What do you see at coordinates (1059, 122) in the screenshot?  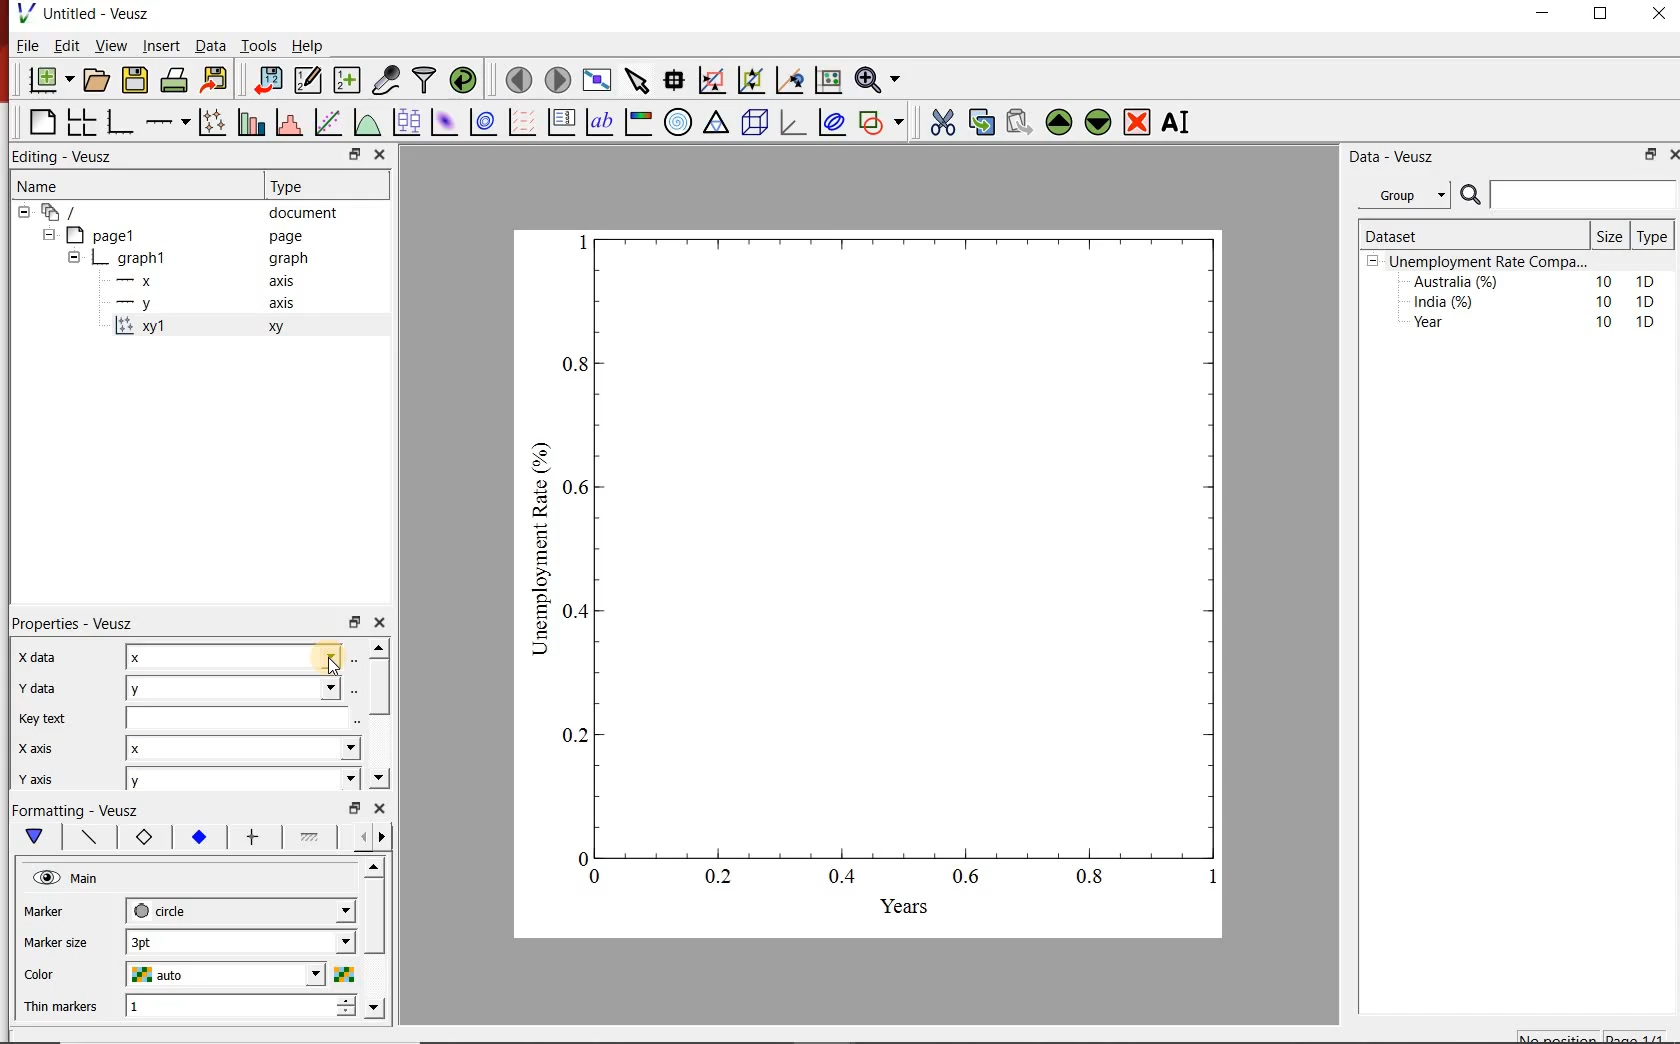 I see `move the widgets up` at bounding box center [1059, 122].